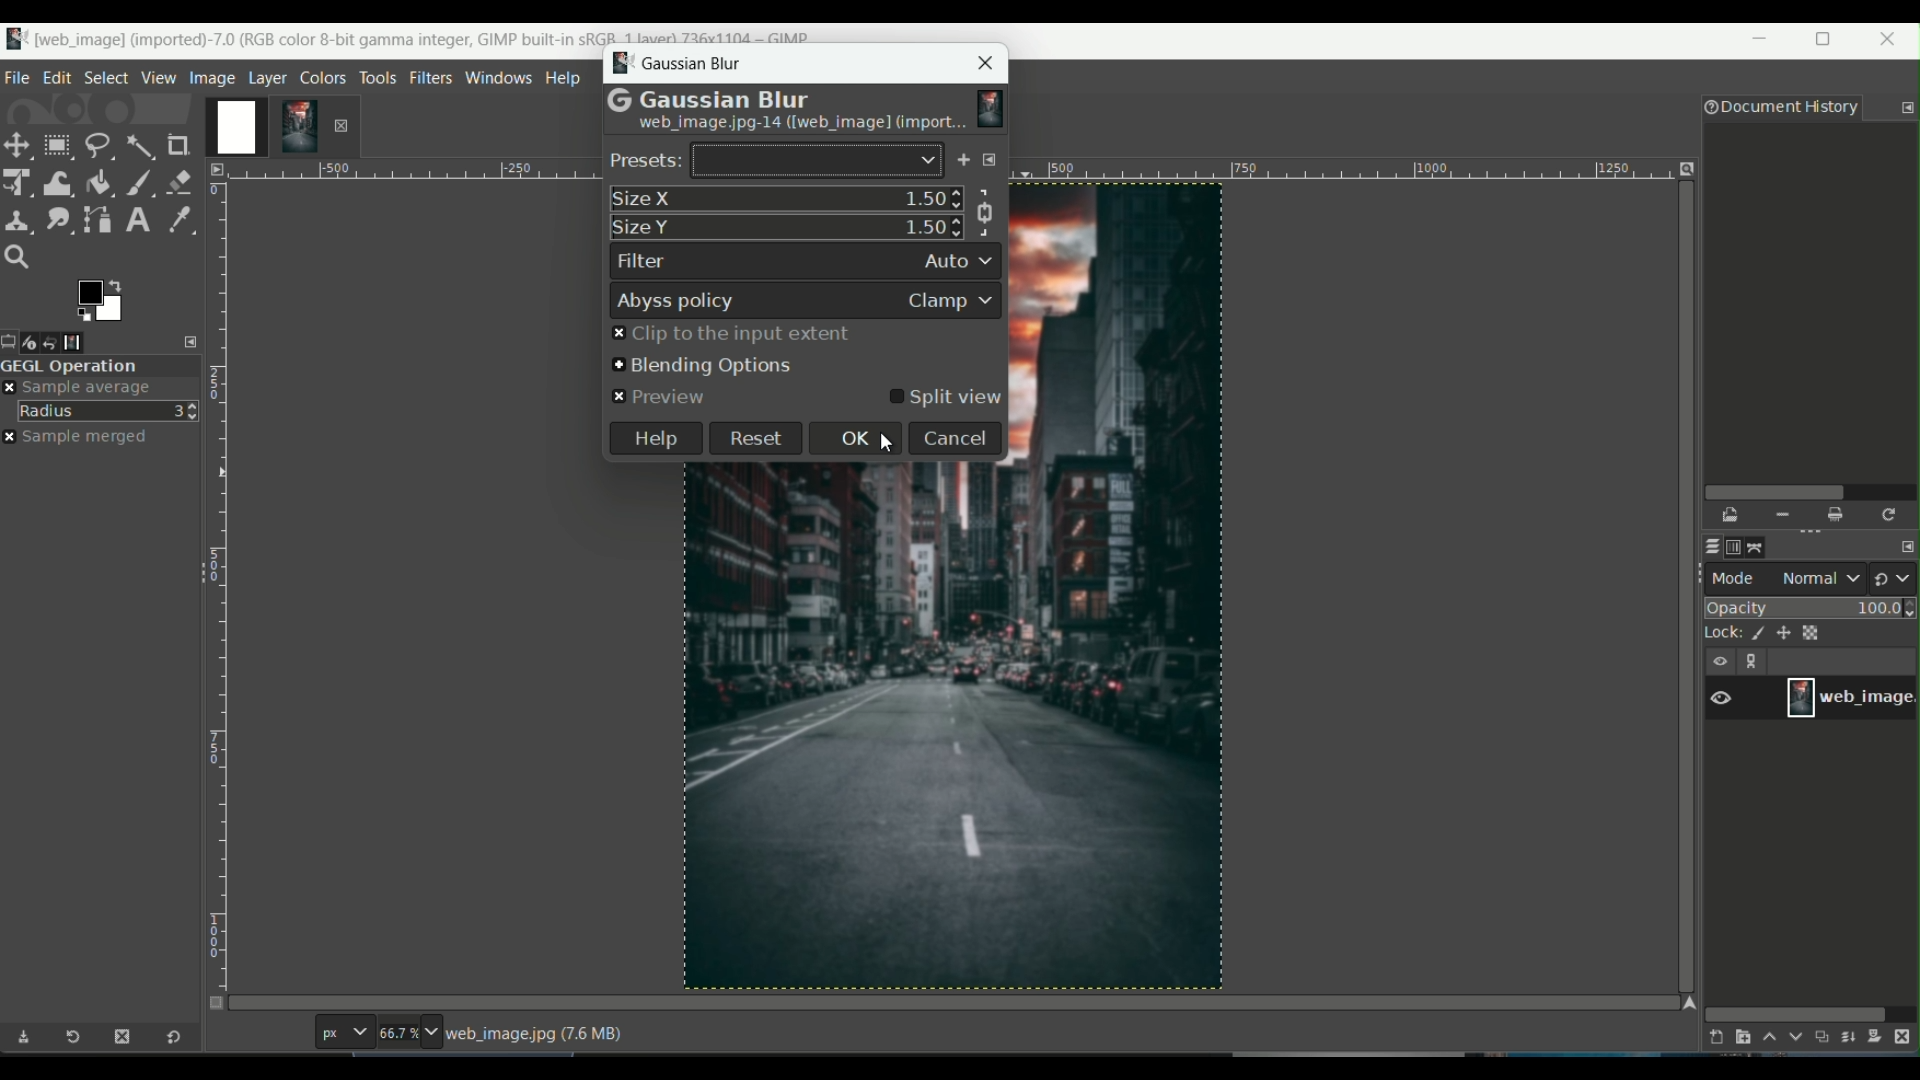  What do you see at coordinates (707, 98) in the screenshot?
I see `gaussian blur` at bounding box center [707, 98].